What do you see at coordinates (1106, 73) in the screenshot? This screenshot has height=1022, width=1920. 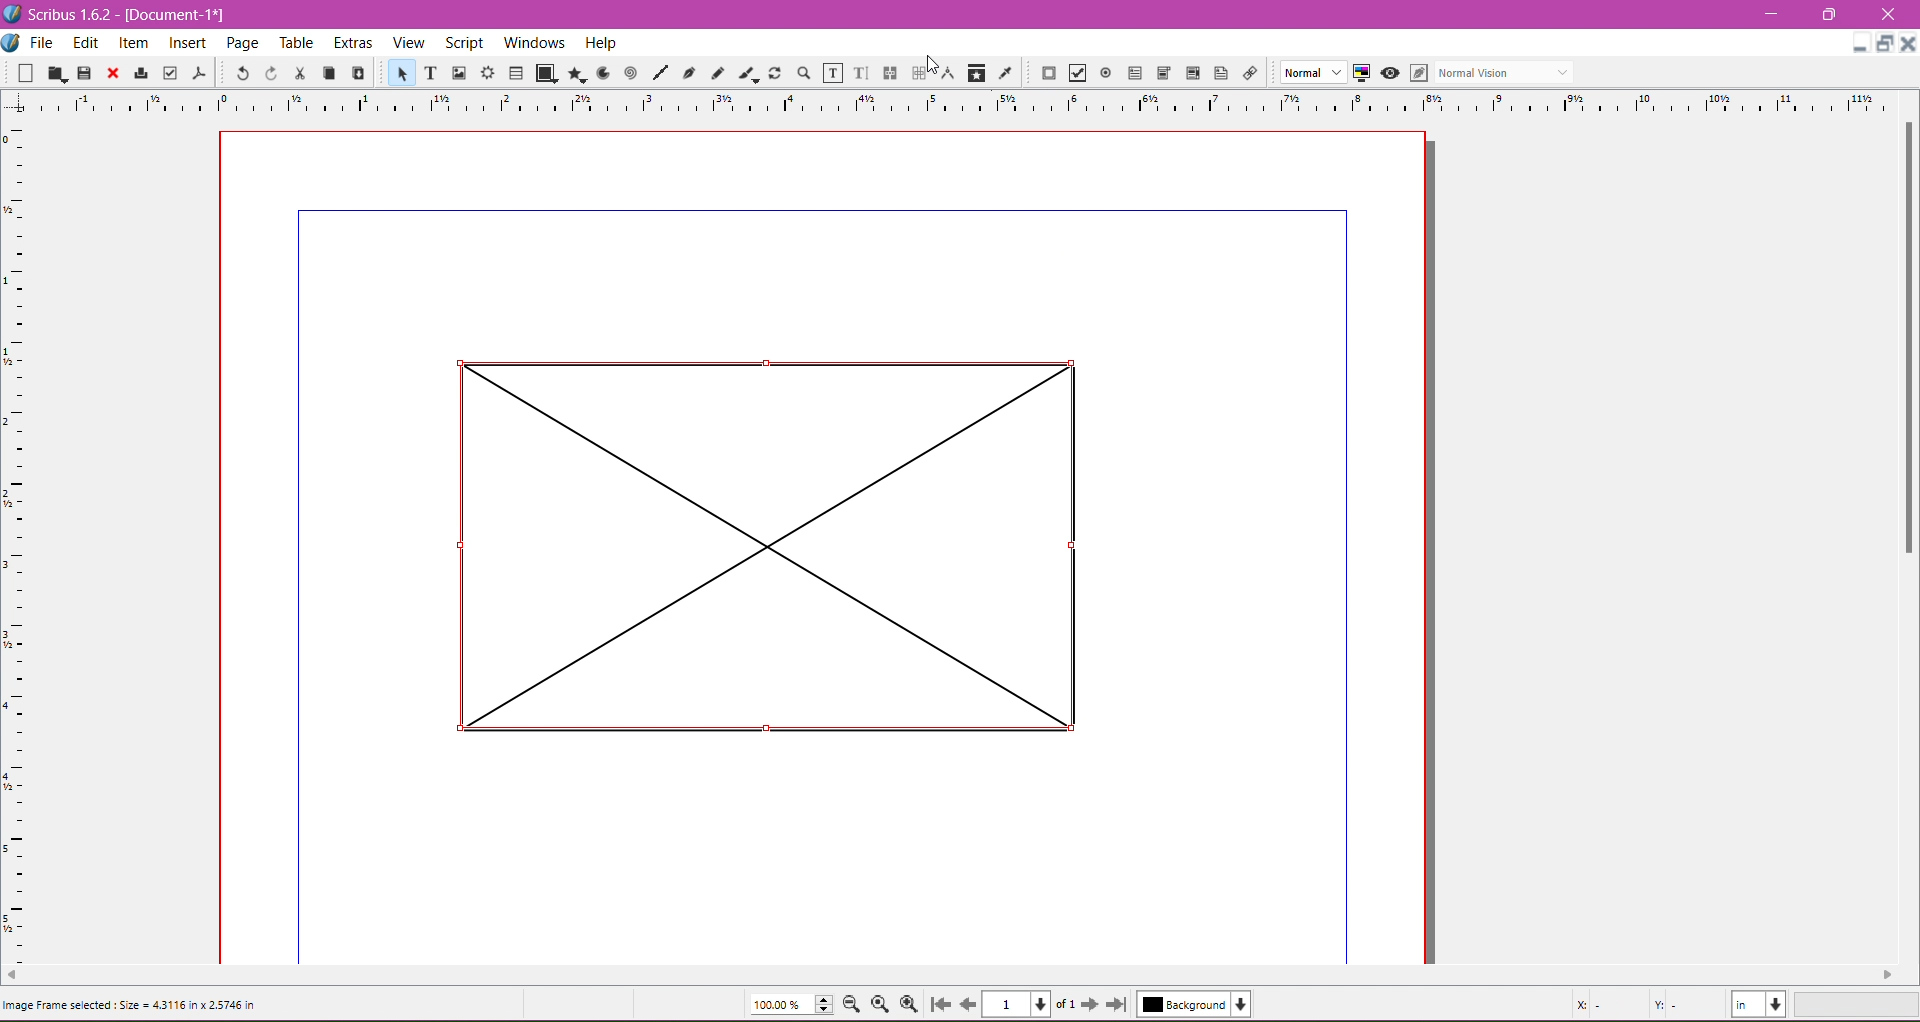 I see `PDF Radio Button` at bounding box center [1106, 73].